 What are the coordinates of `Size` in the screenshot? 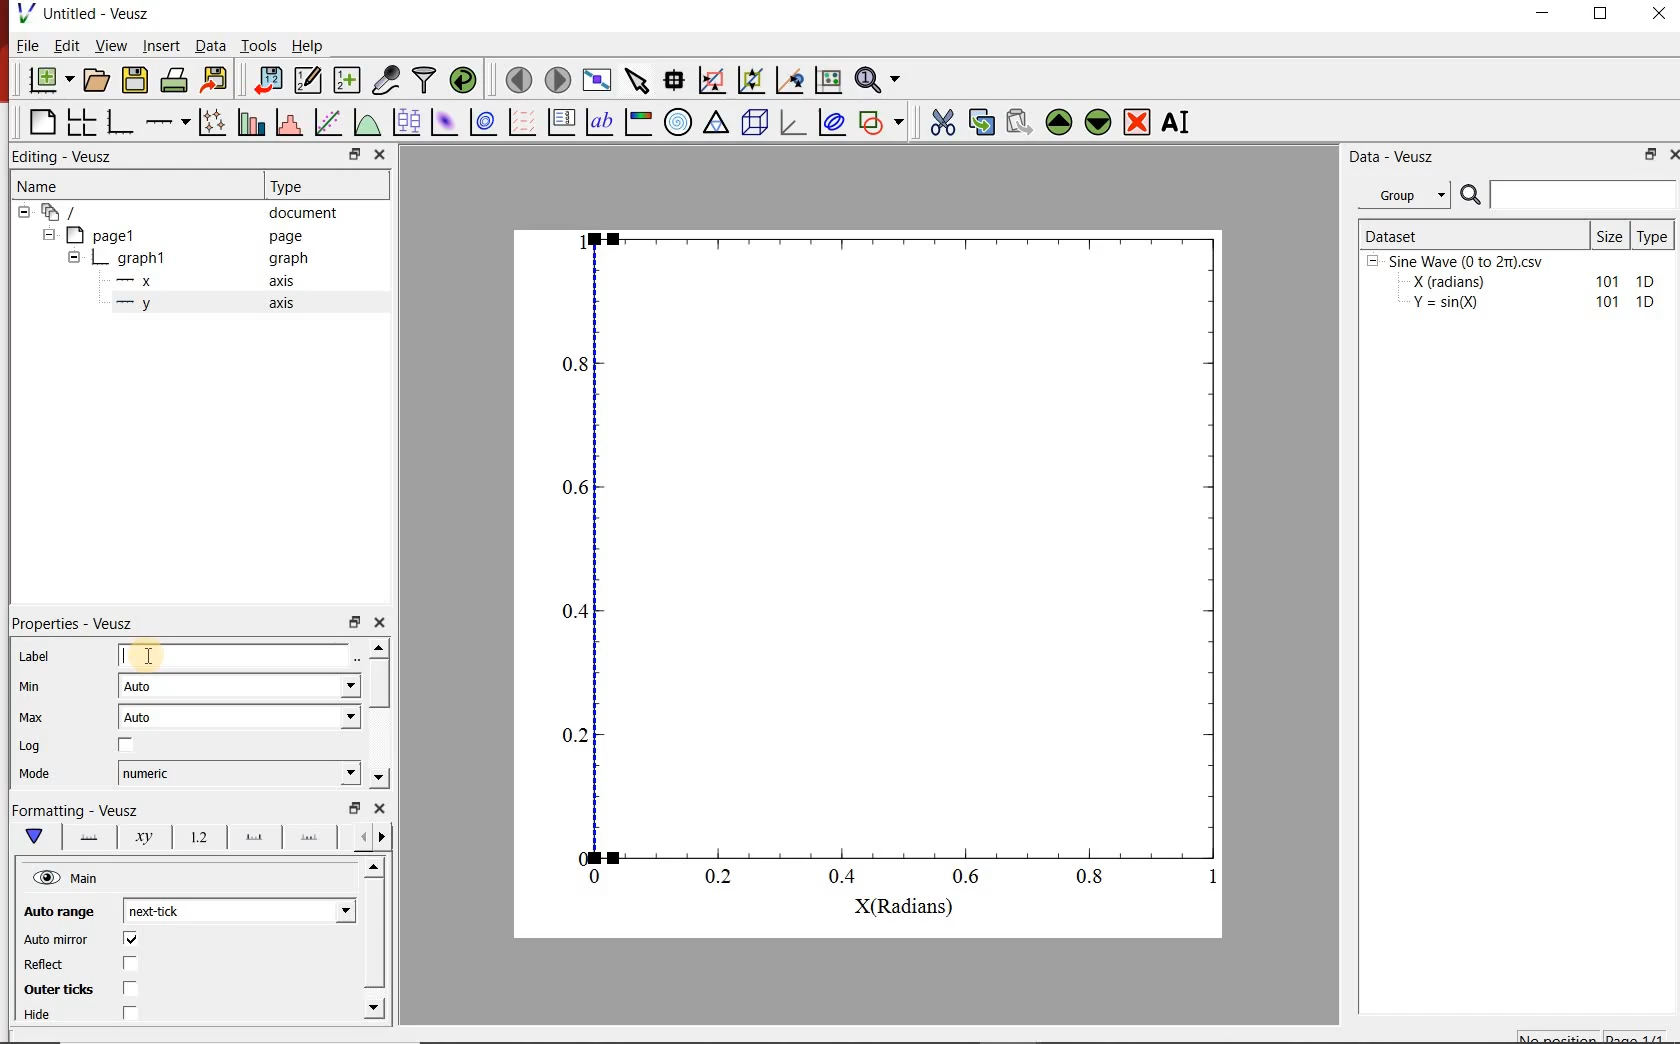 It's located at (1611, 235).